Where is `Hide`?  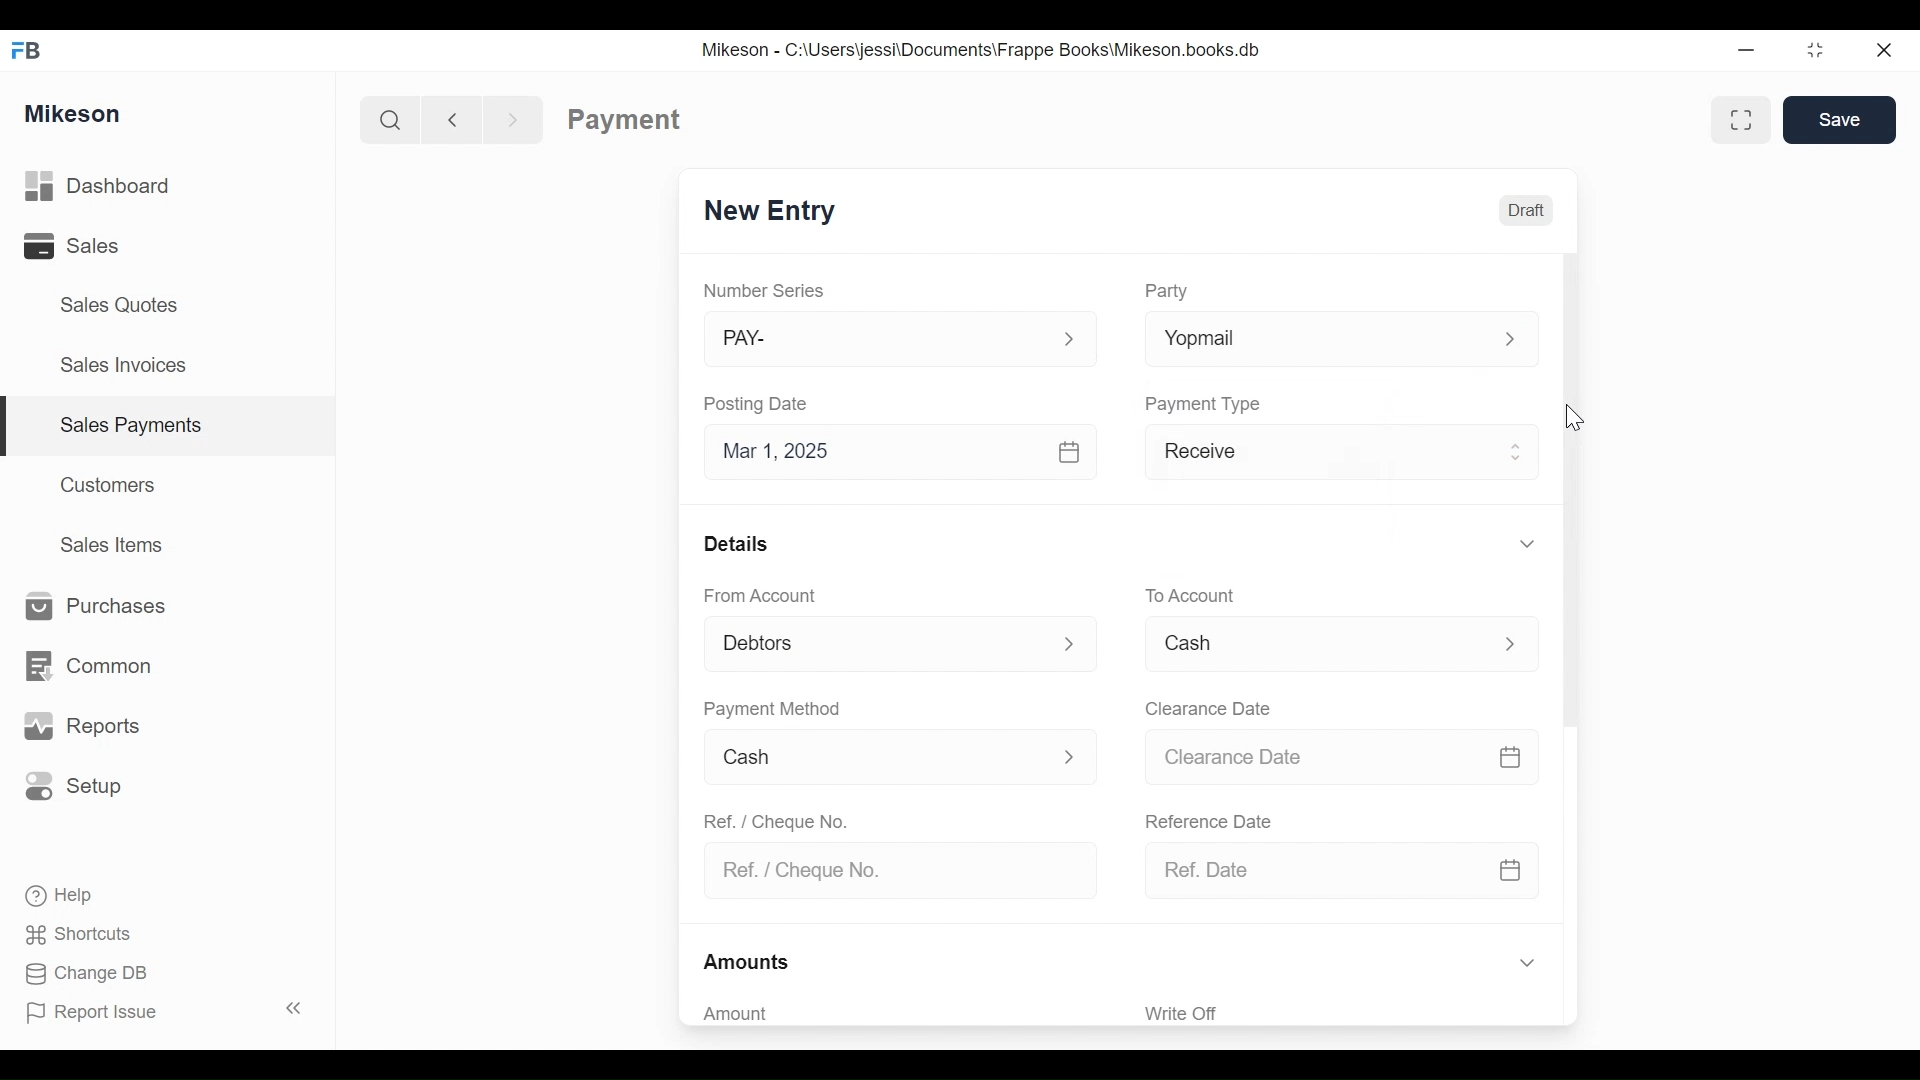
Hide is located at coordinates (1525, 960).